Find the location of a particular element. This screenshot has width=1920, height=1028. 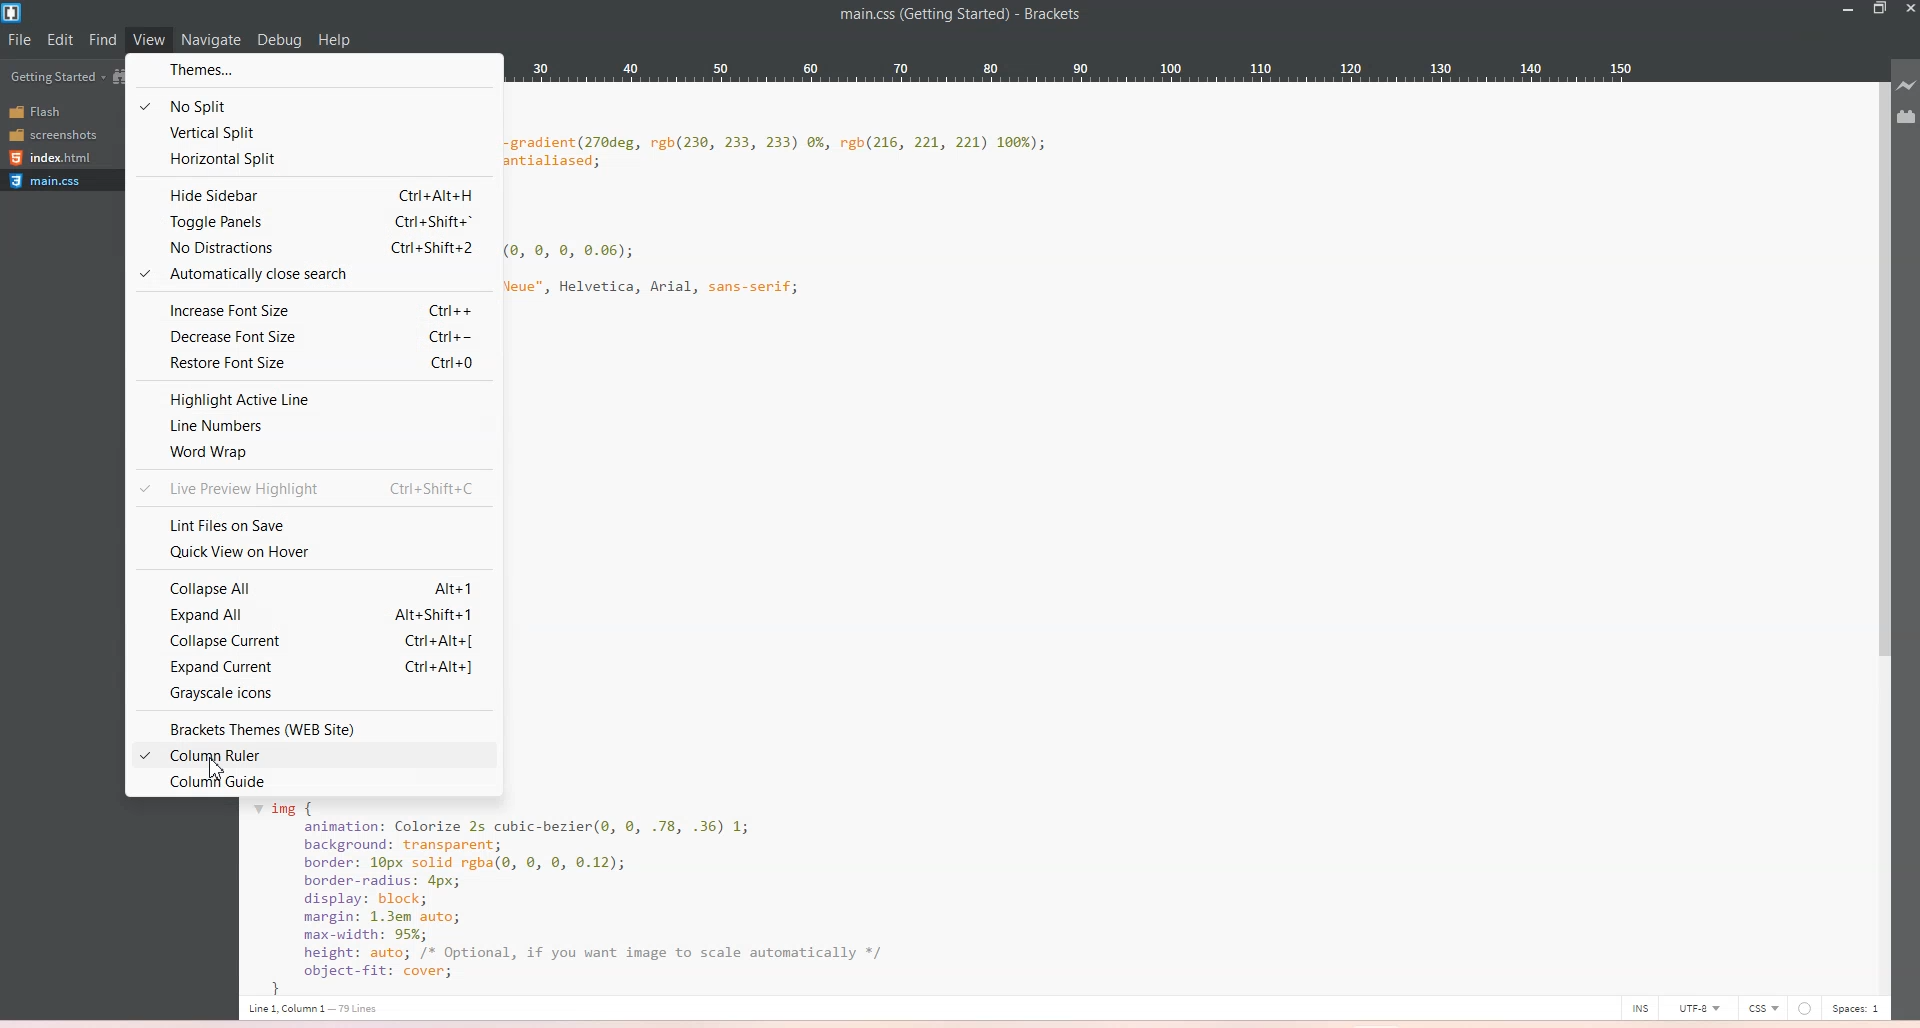

Decrease font size is located at coordinates (315, 337).